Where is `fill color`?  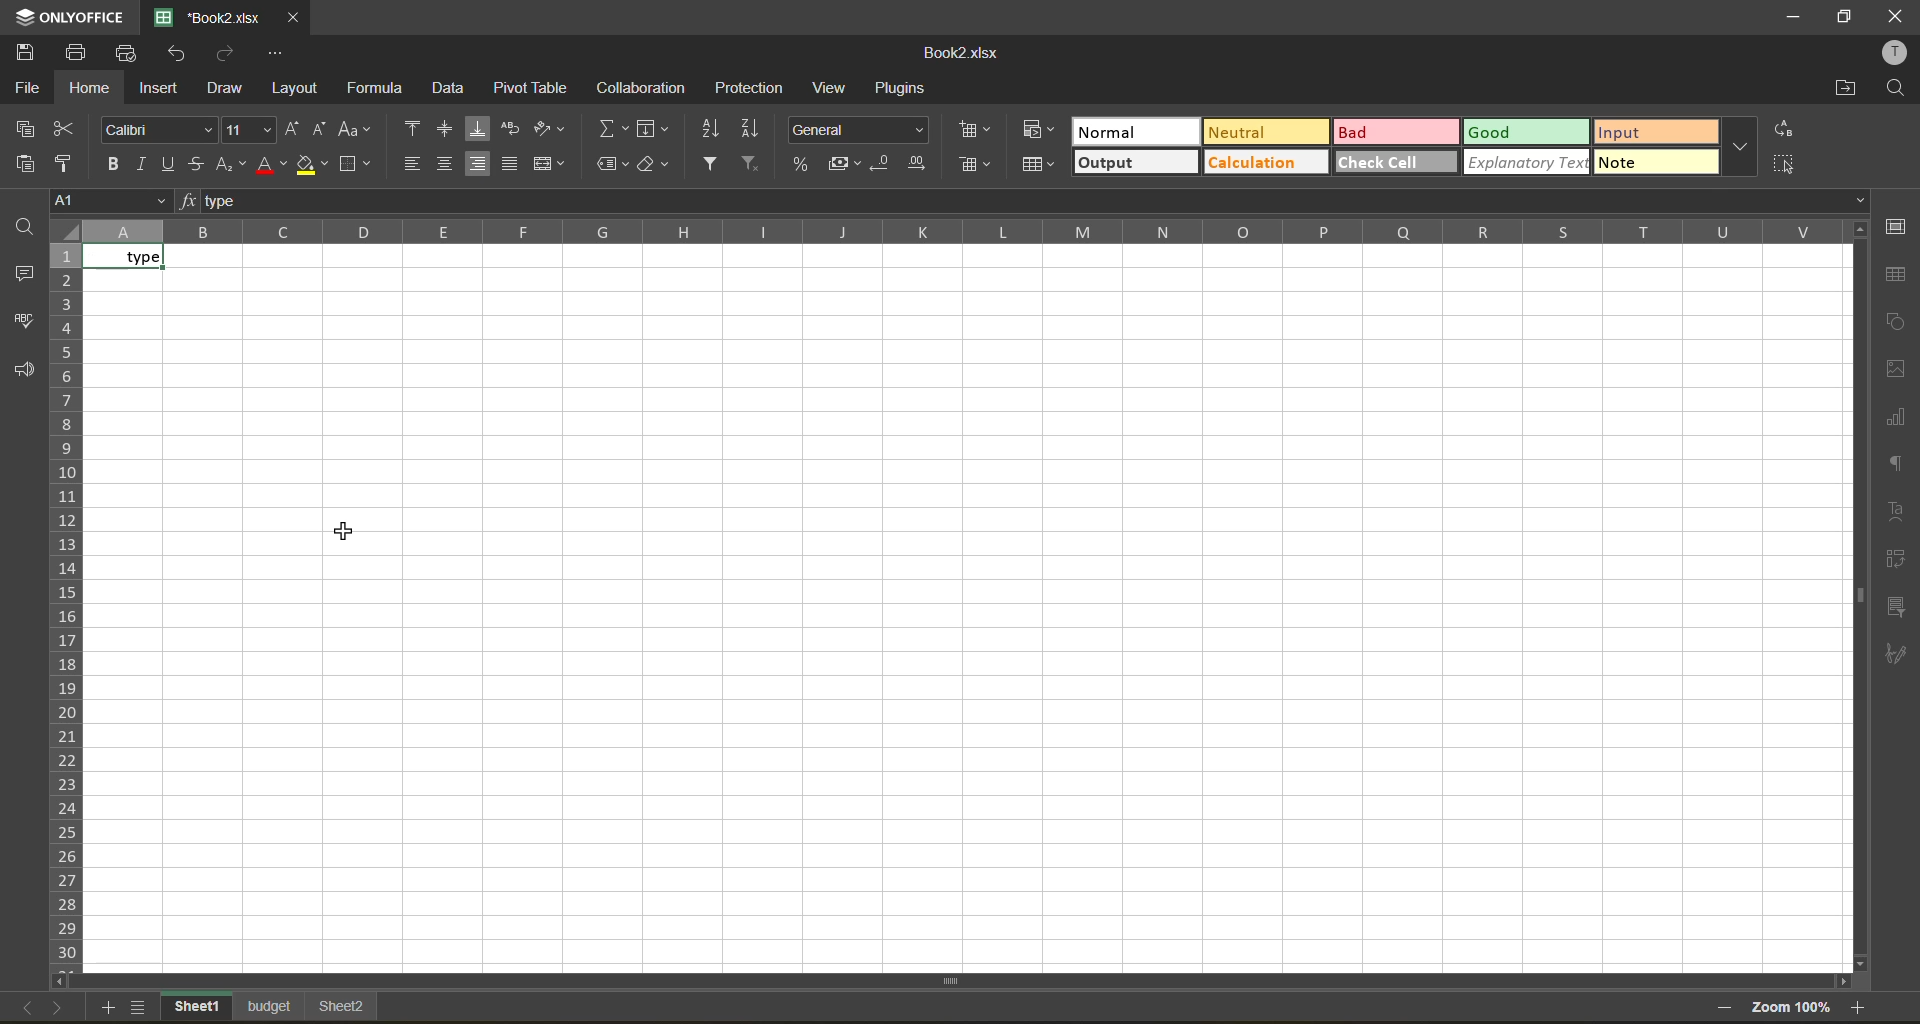 fill color is located at coordinates (311, 166).